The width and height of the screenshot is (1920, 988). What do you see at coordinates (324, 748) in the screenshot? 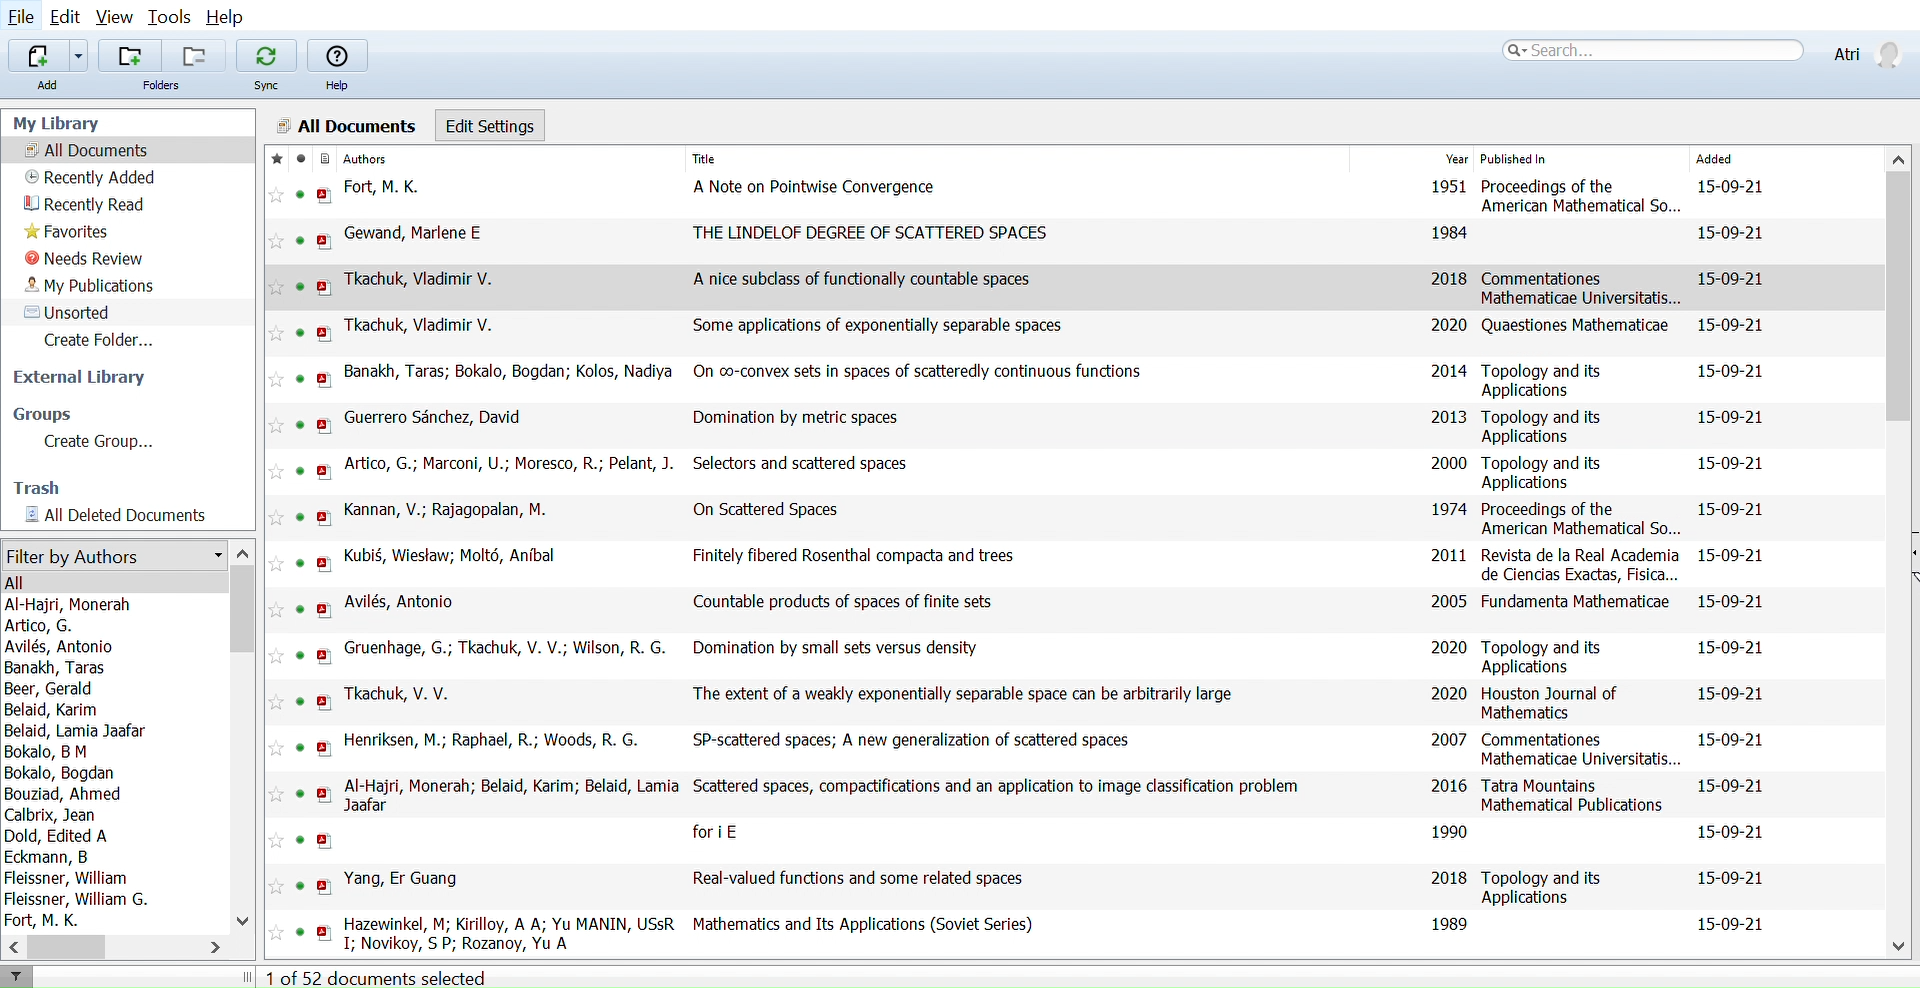
I see `open PDF` at bounding box center [324, 748].